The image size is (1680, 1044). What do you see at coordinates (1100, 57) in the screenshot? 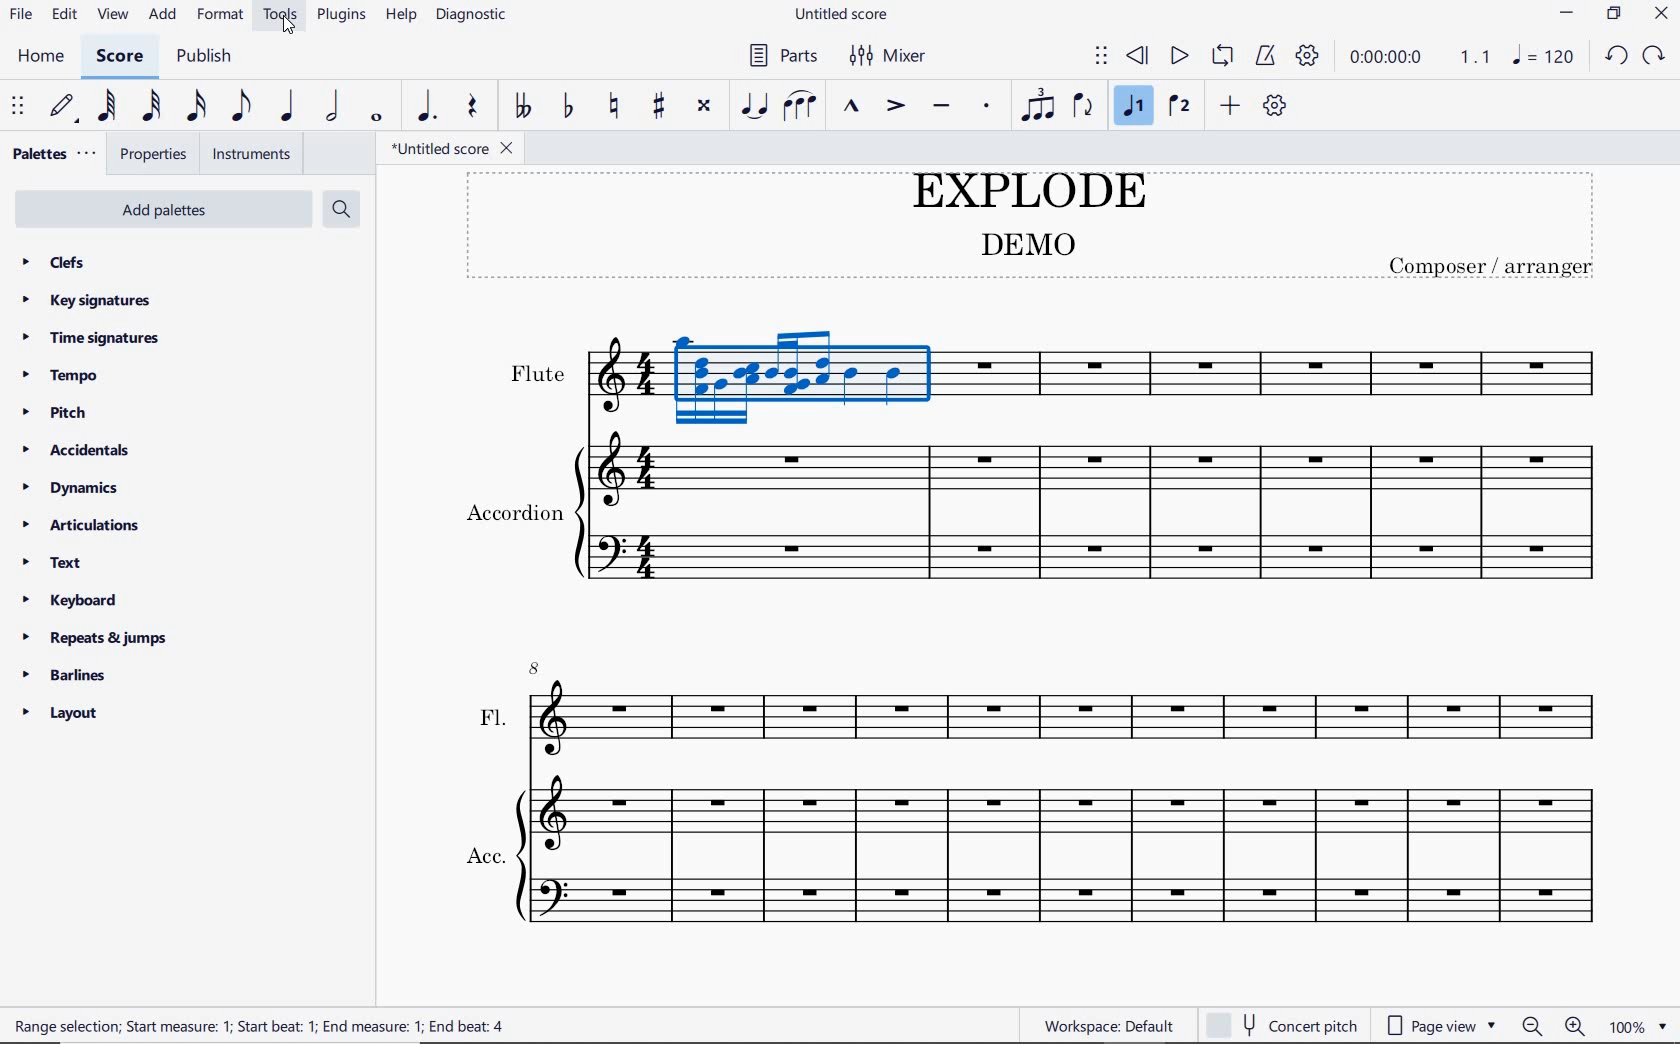
I see `select to move` at bounding box center [1100, 57].